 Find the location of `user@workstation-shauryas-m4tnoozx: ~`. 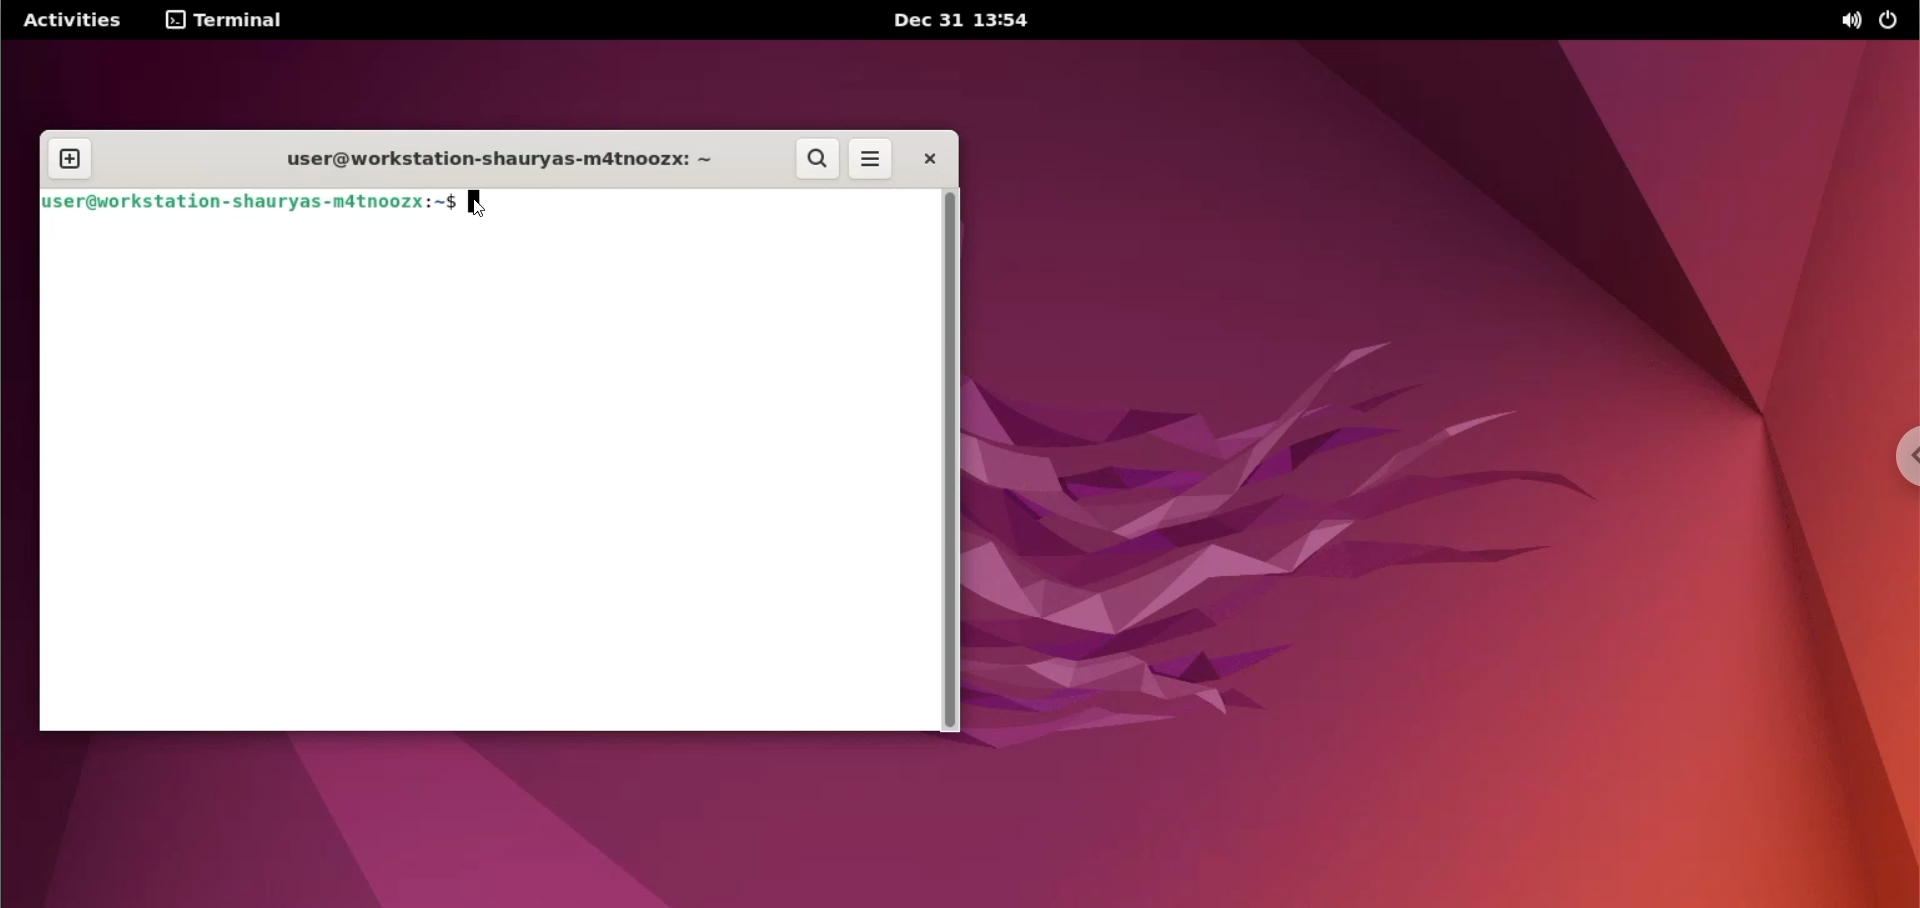

user@workstation-shauryas-m4tnoozx: ~ is located at coordinates (496, 164).